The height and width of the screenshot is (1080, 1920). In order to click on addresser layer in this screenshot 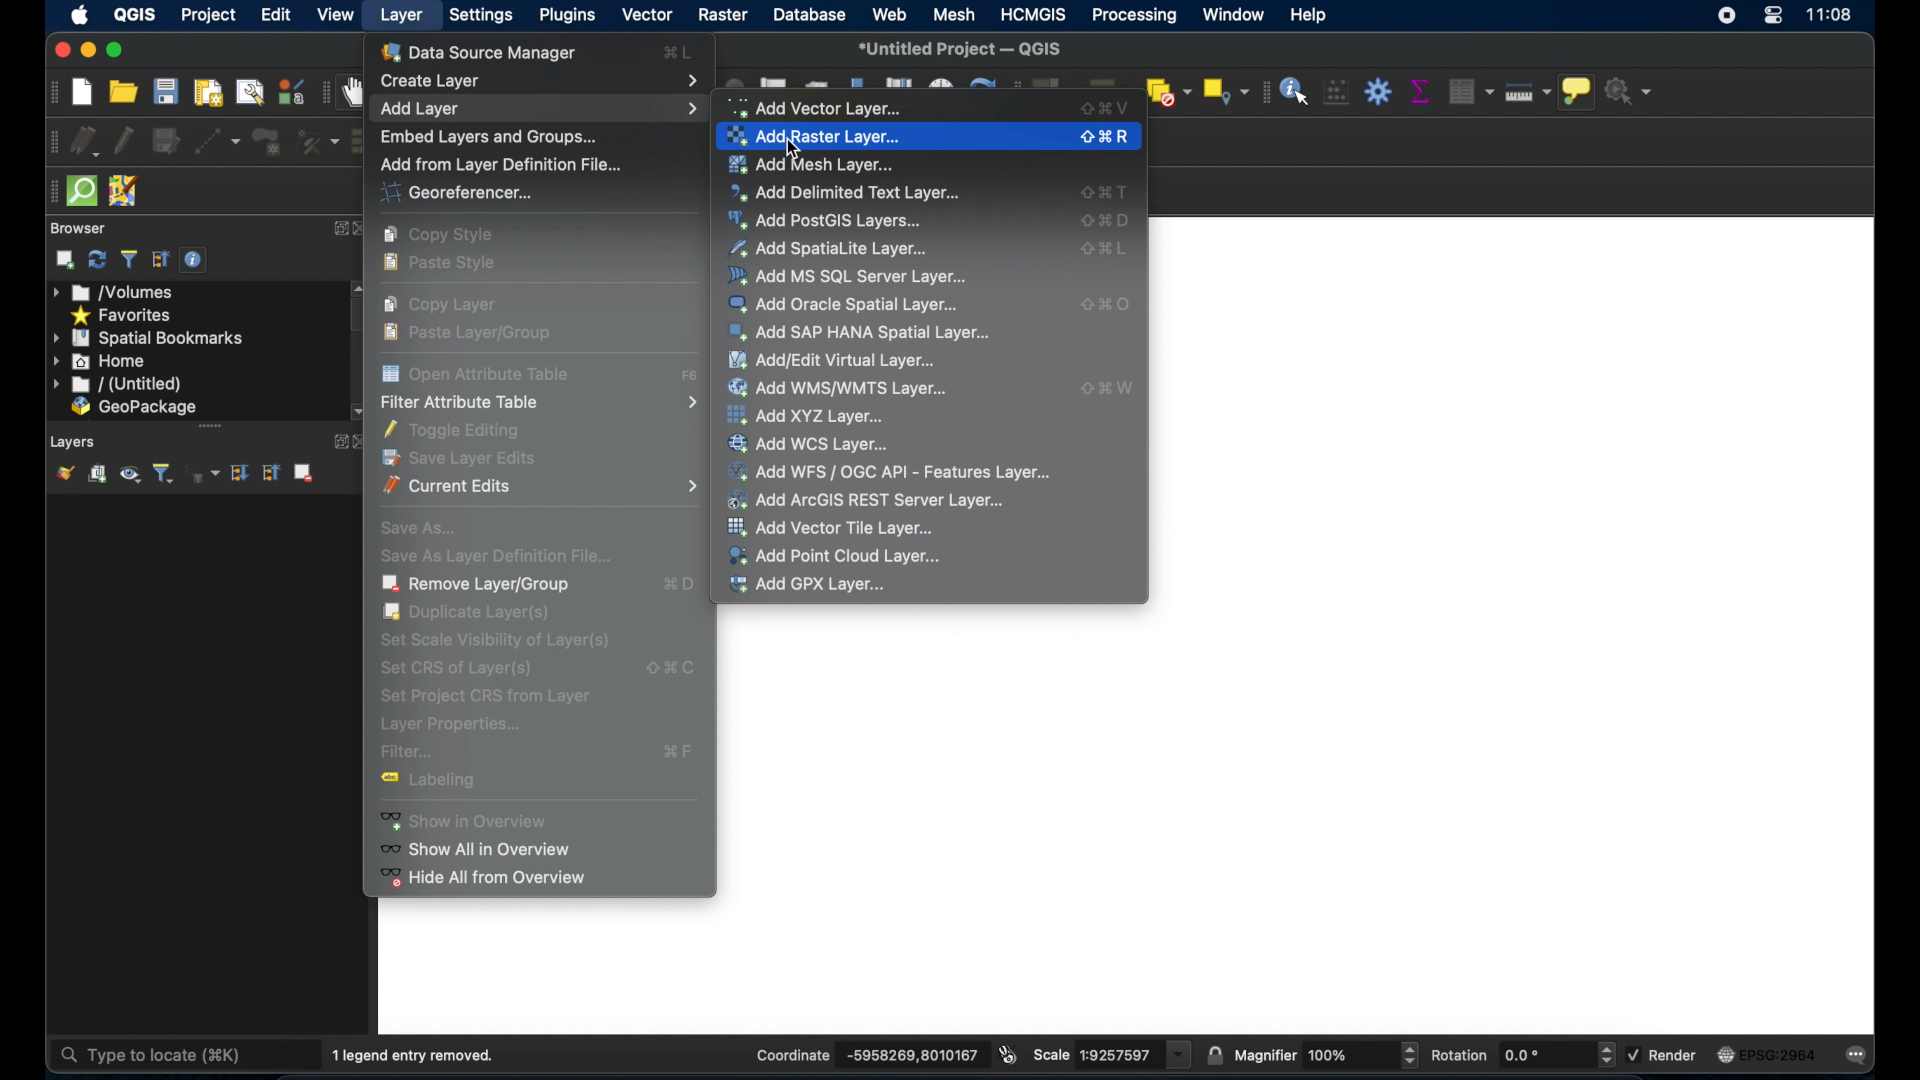, I will do `click(815, 137)`.